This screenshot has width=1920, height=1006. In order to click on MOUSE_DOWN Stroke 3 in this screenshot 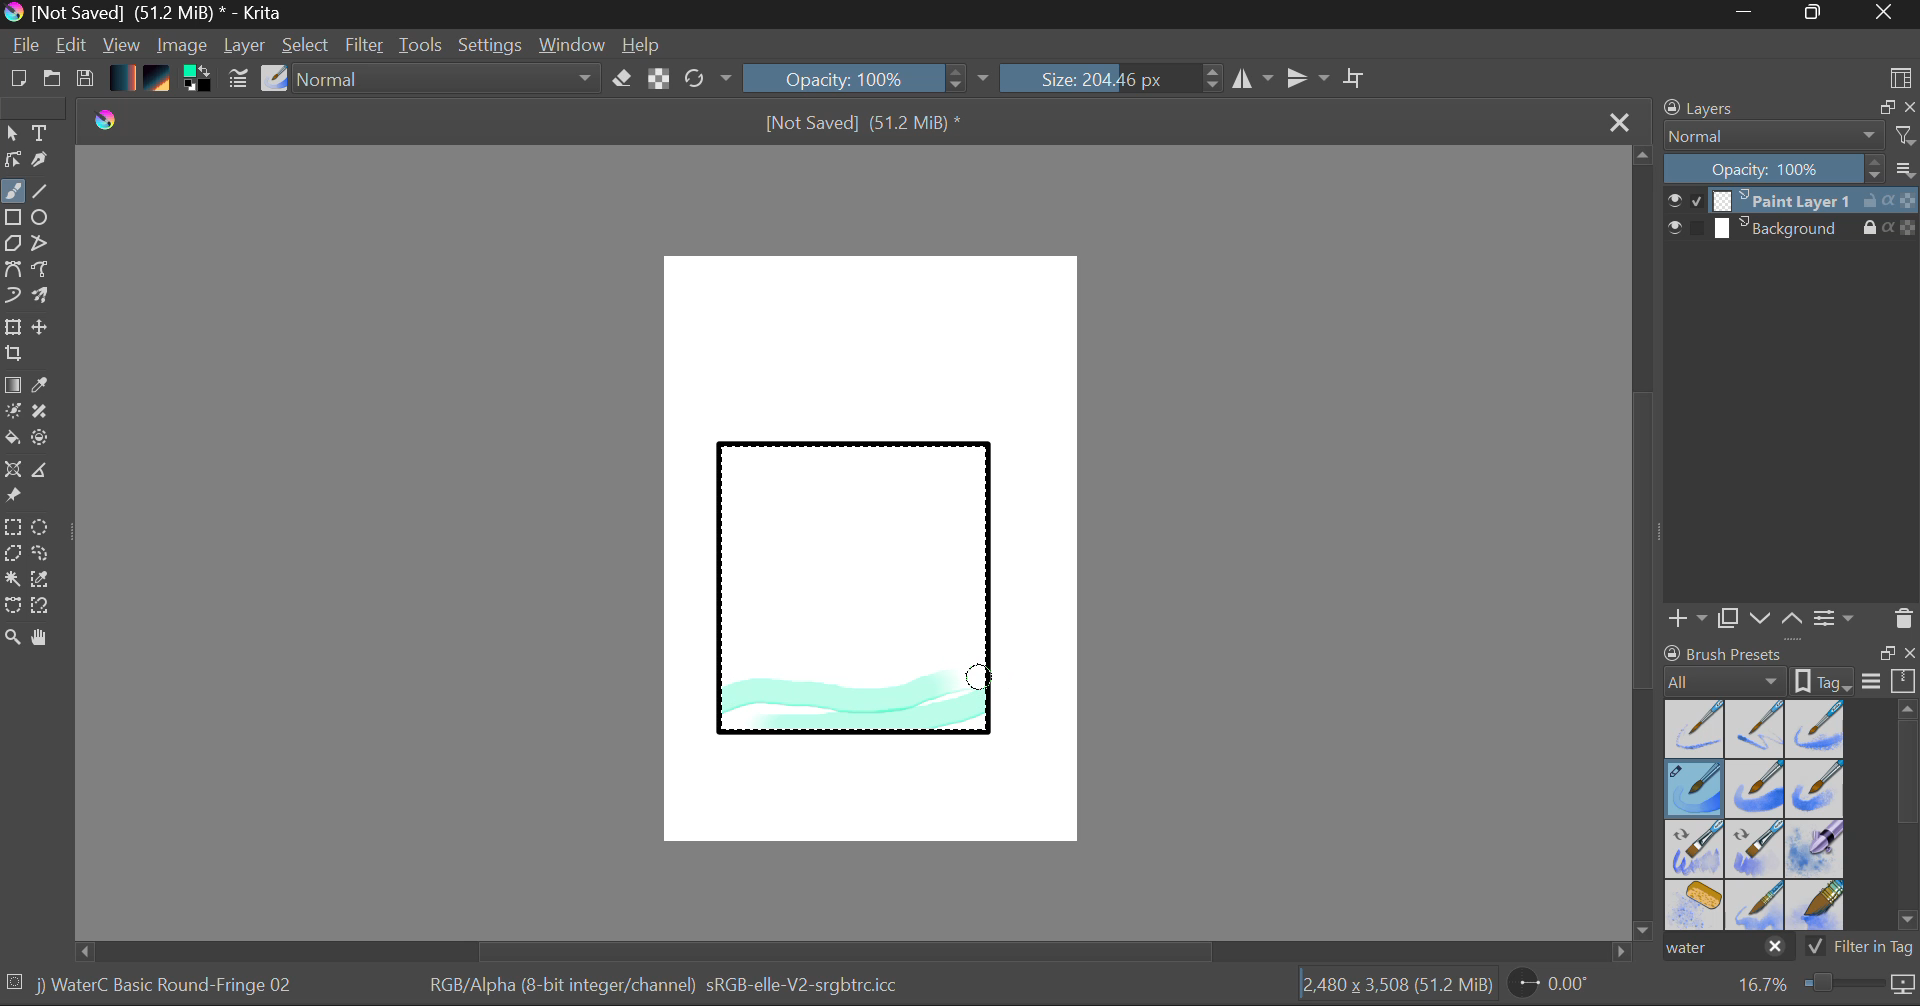, I will do `click(978, 676)`.